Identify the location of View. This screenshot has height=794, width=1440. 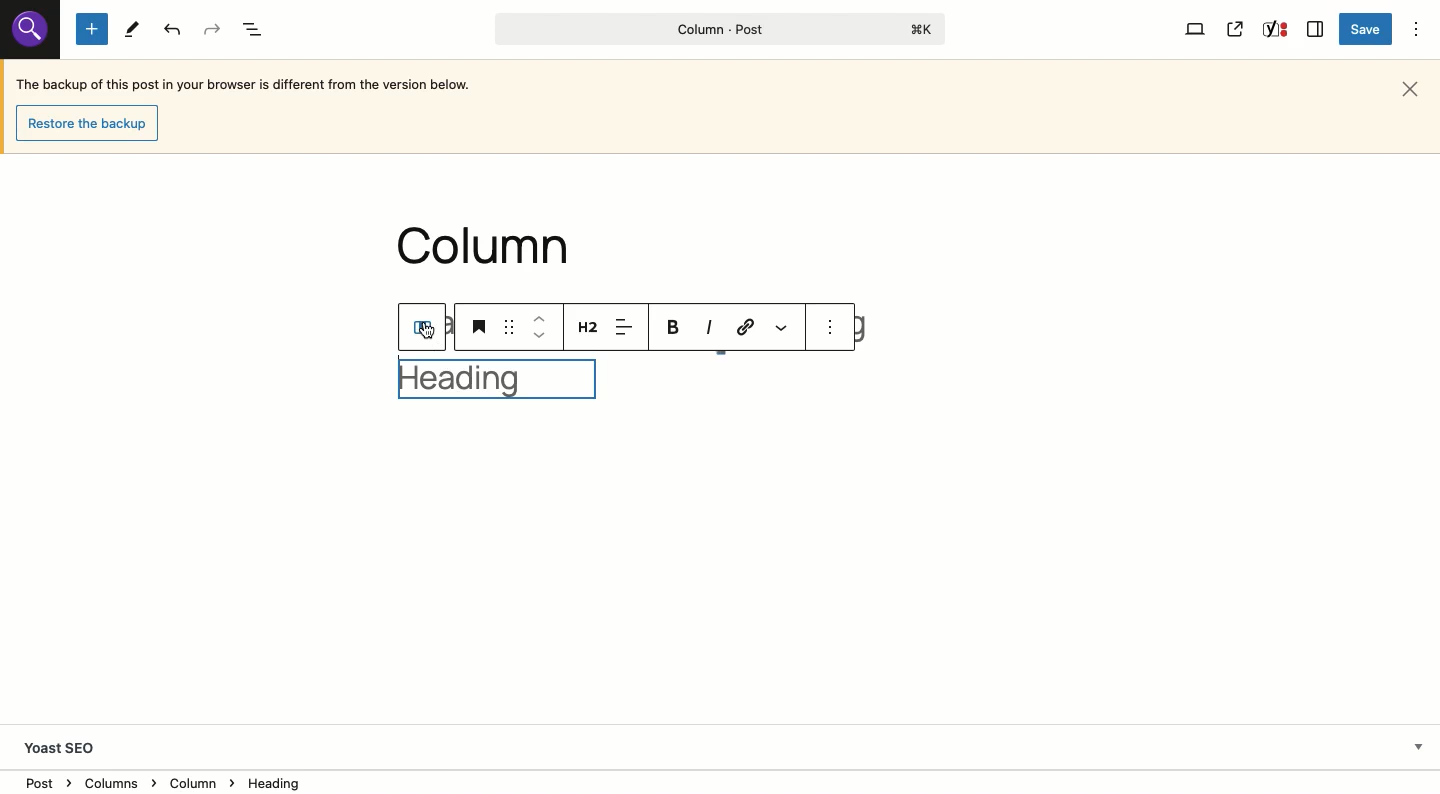
(1196, 28).